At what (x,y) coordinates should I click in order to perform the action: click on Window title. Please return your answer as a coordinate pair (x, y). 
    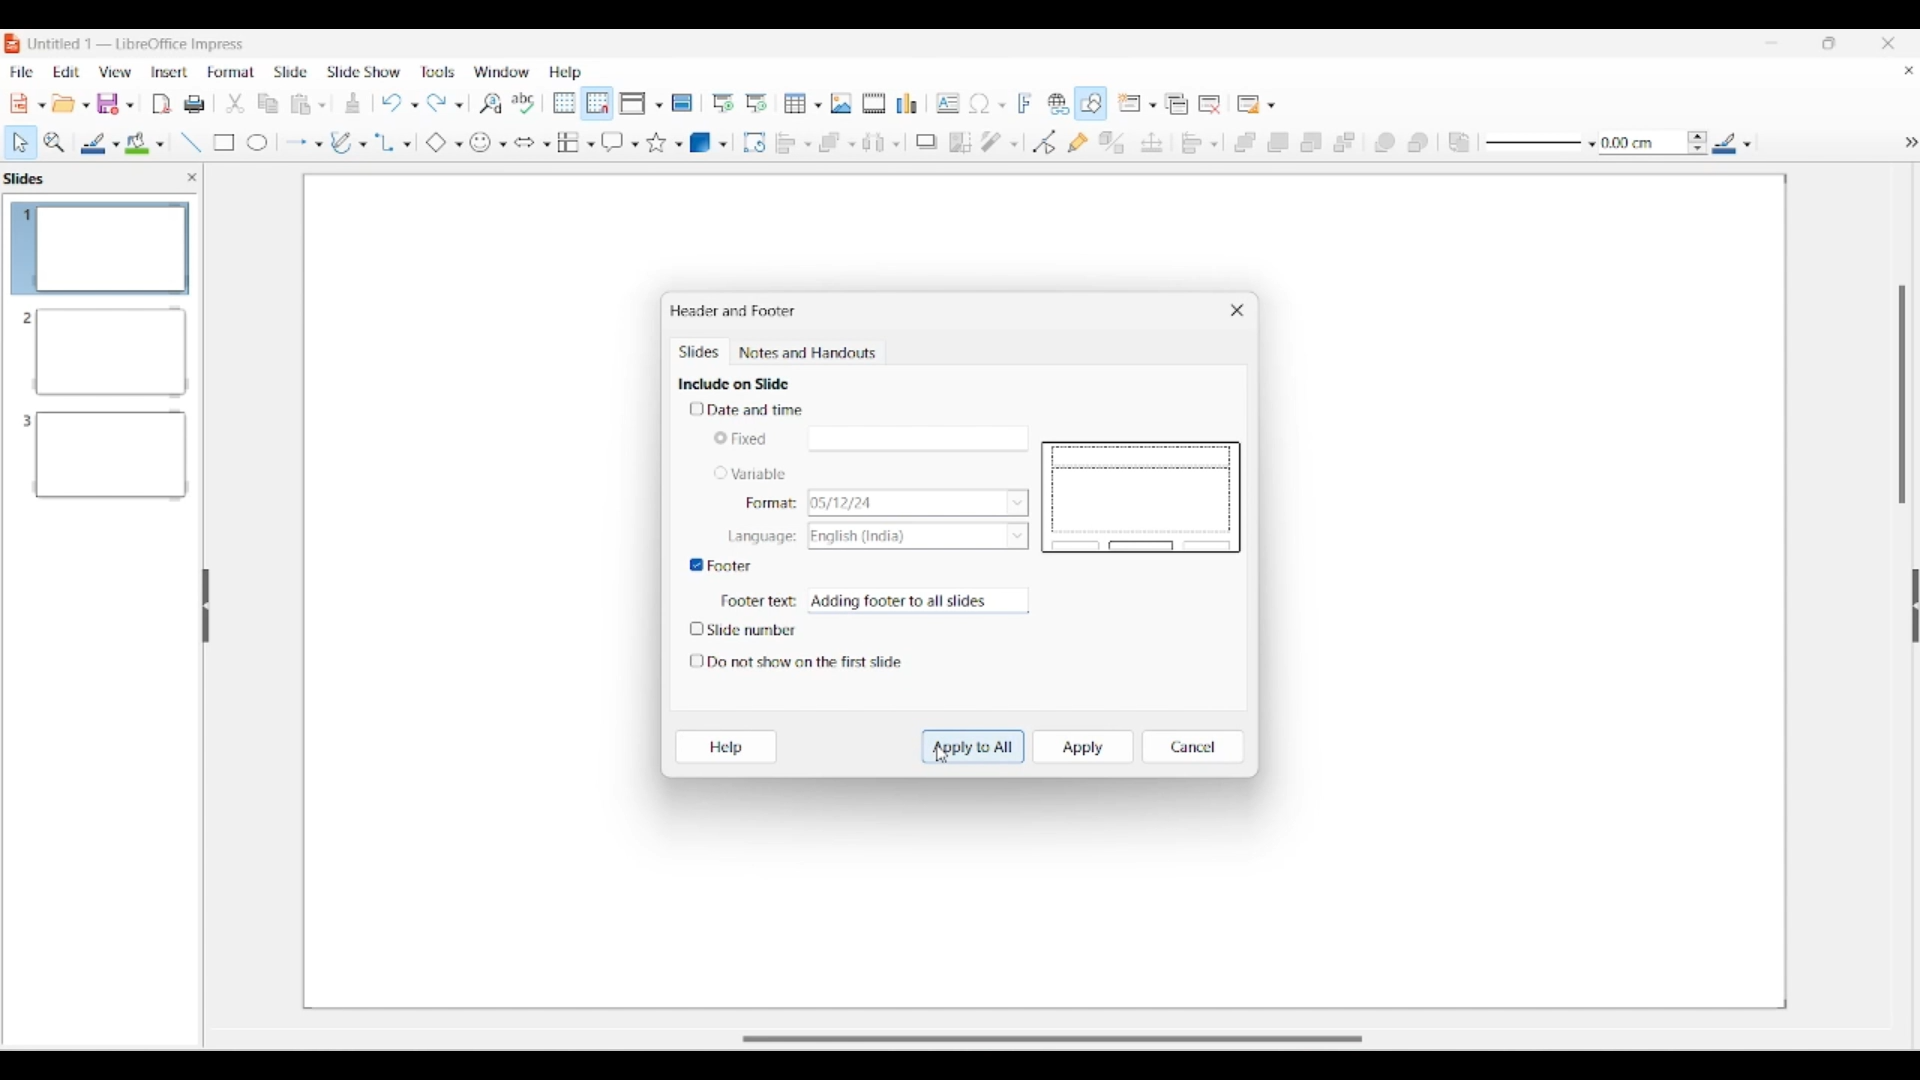
    Looking at the image, I should click on (733, 311).